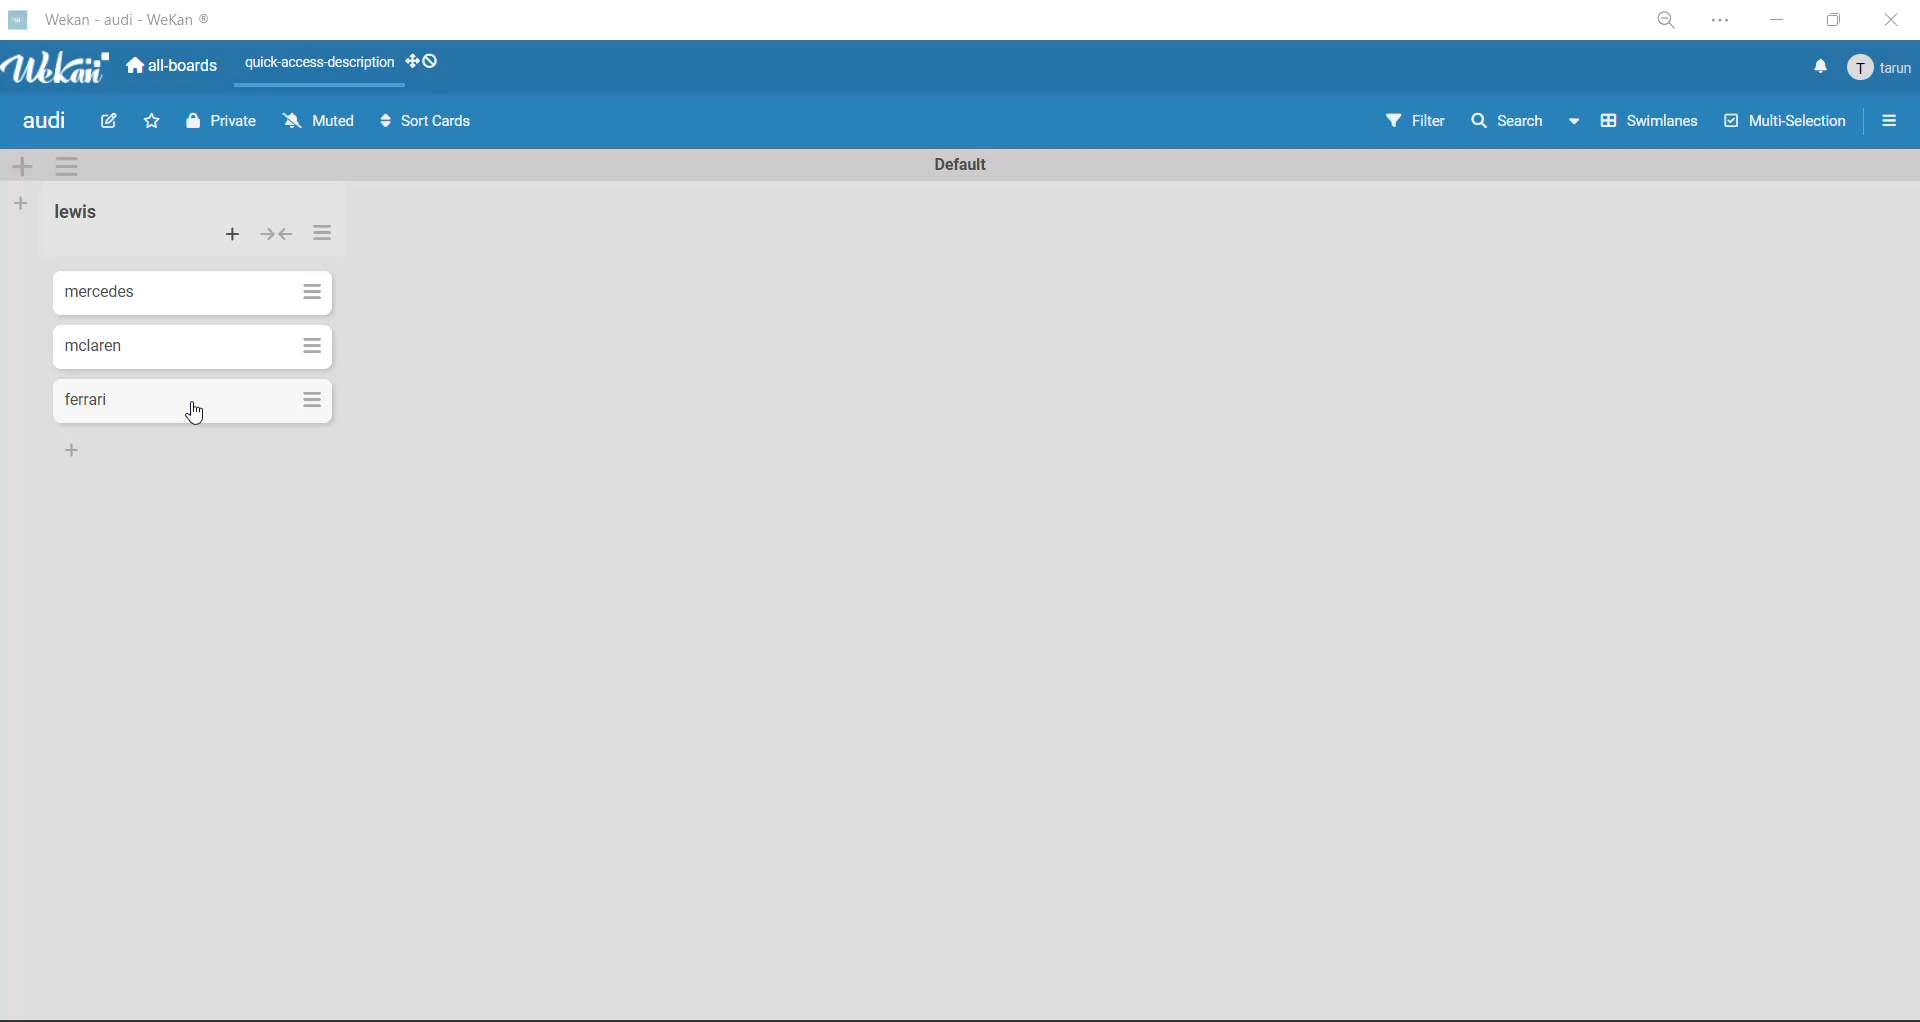 The height and width of the screenshot is (1022, 1920). I want to click on app logo, so click(67, 69).